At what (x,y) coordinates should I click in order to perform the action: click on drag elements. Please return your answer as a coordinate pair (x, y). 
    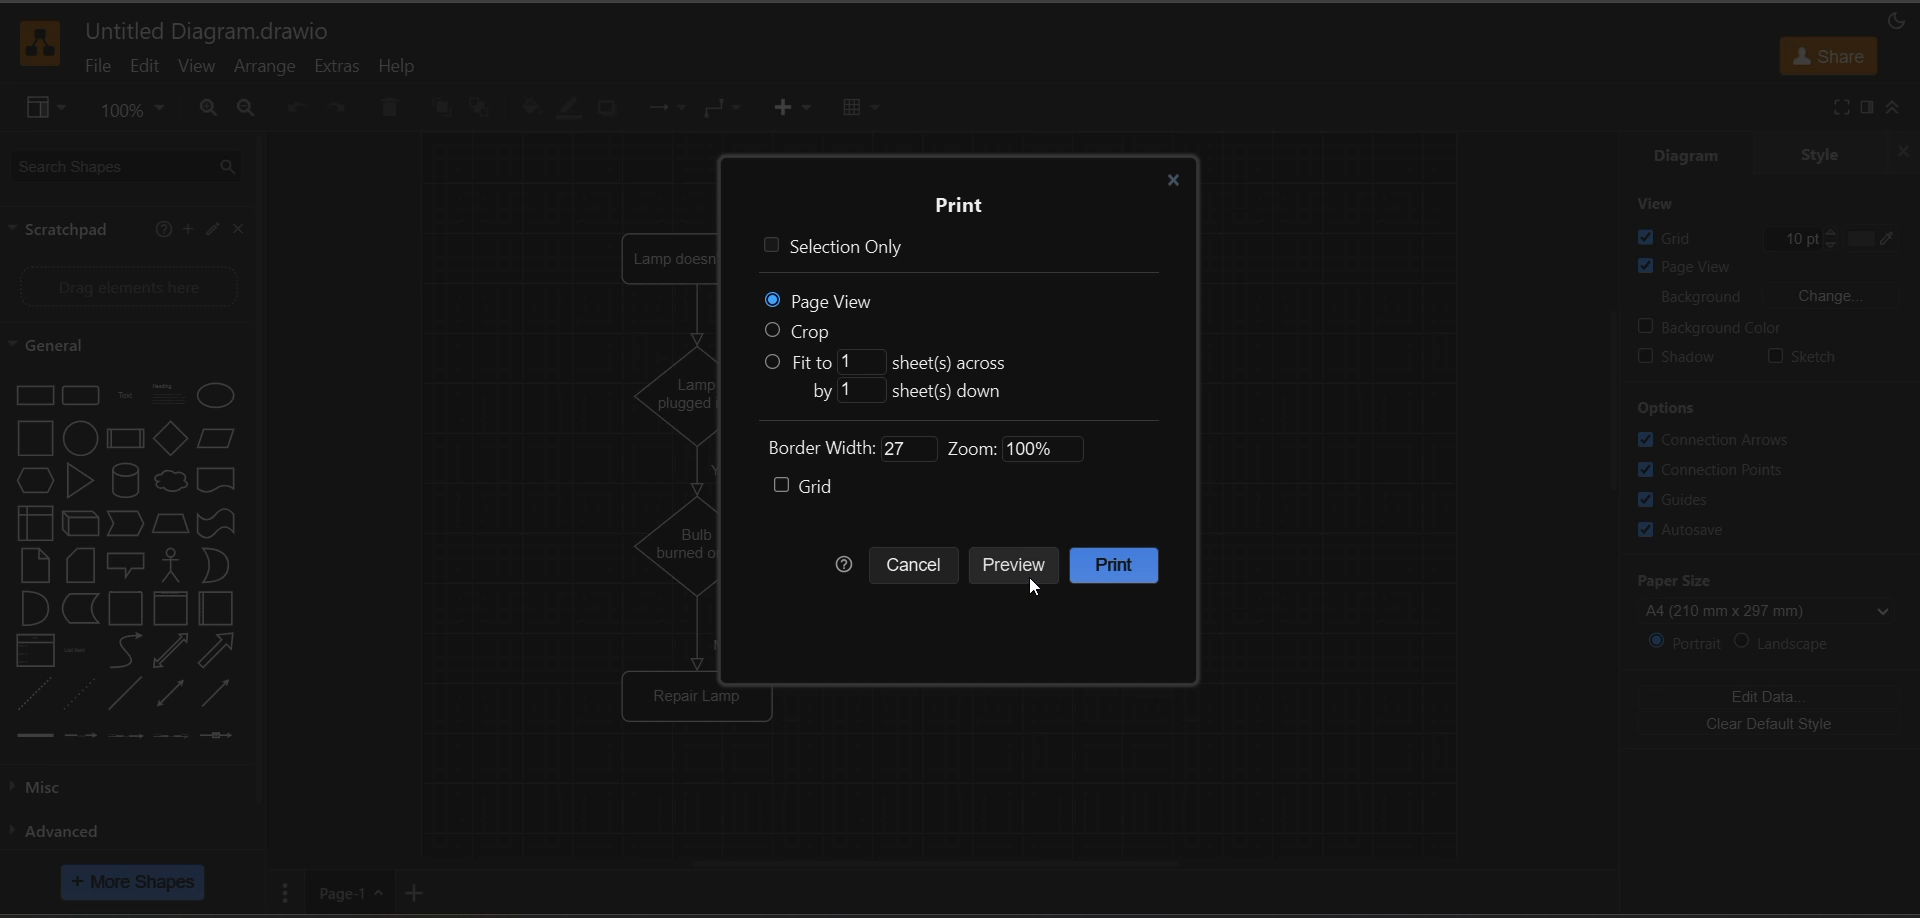
    Looking at the image, I should click on (124, 290).